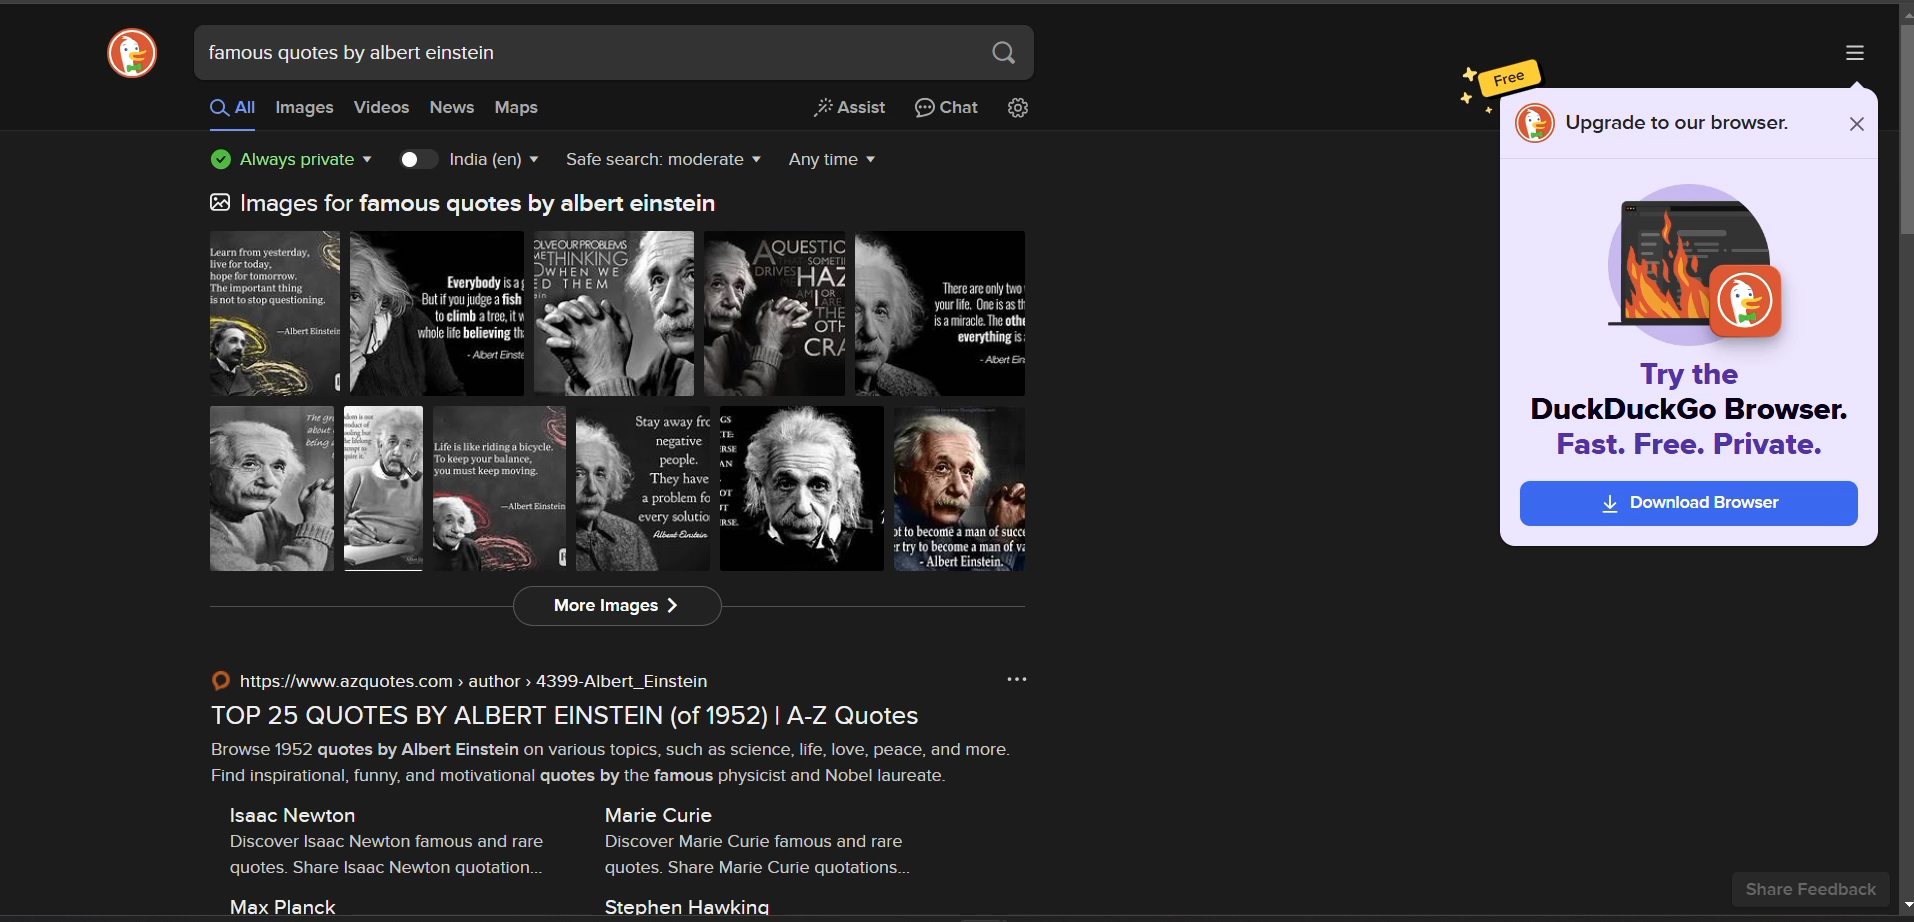 This screenshot has height=922, width=1914. What do you see at coordinates (1509, 79) in the screenshot?
I see `Free` at bounding box center [1509, 79].